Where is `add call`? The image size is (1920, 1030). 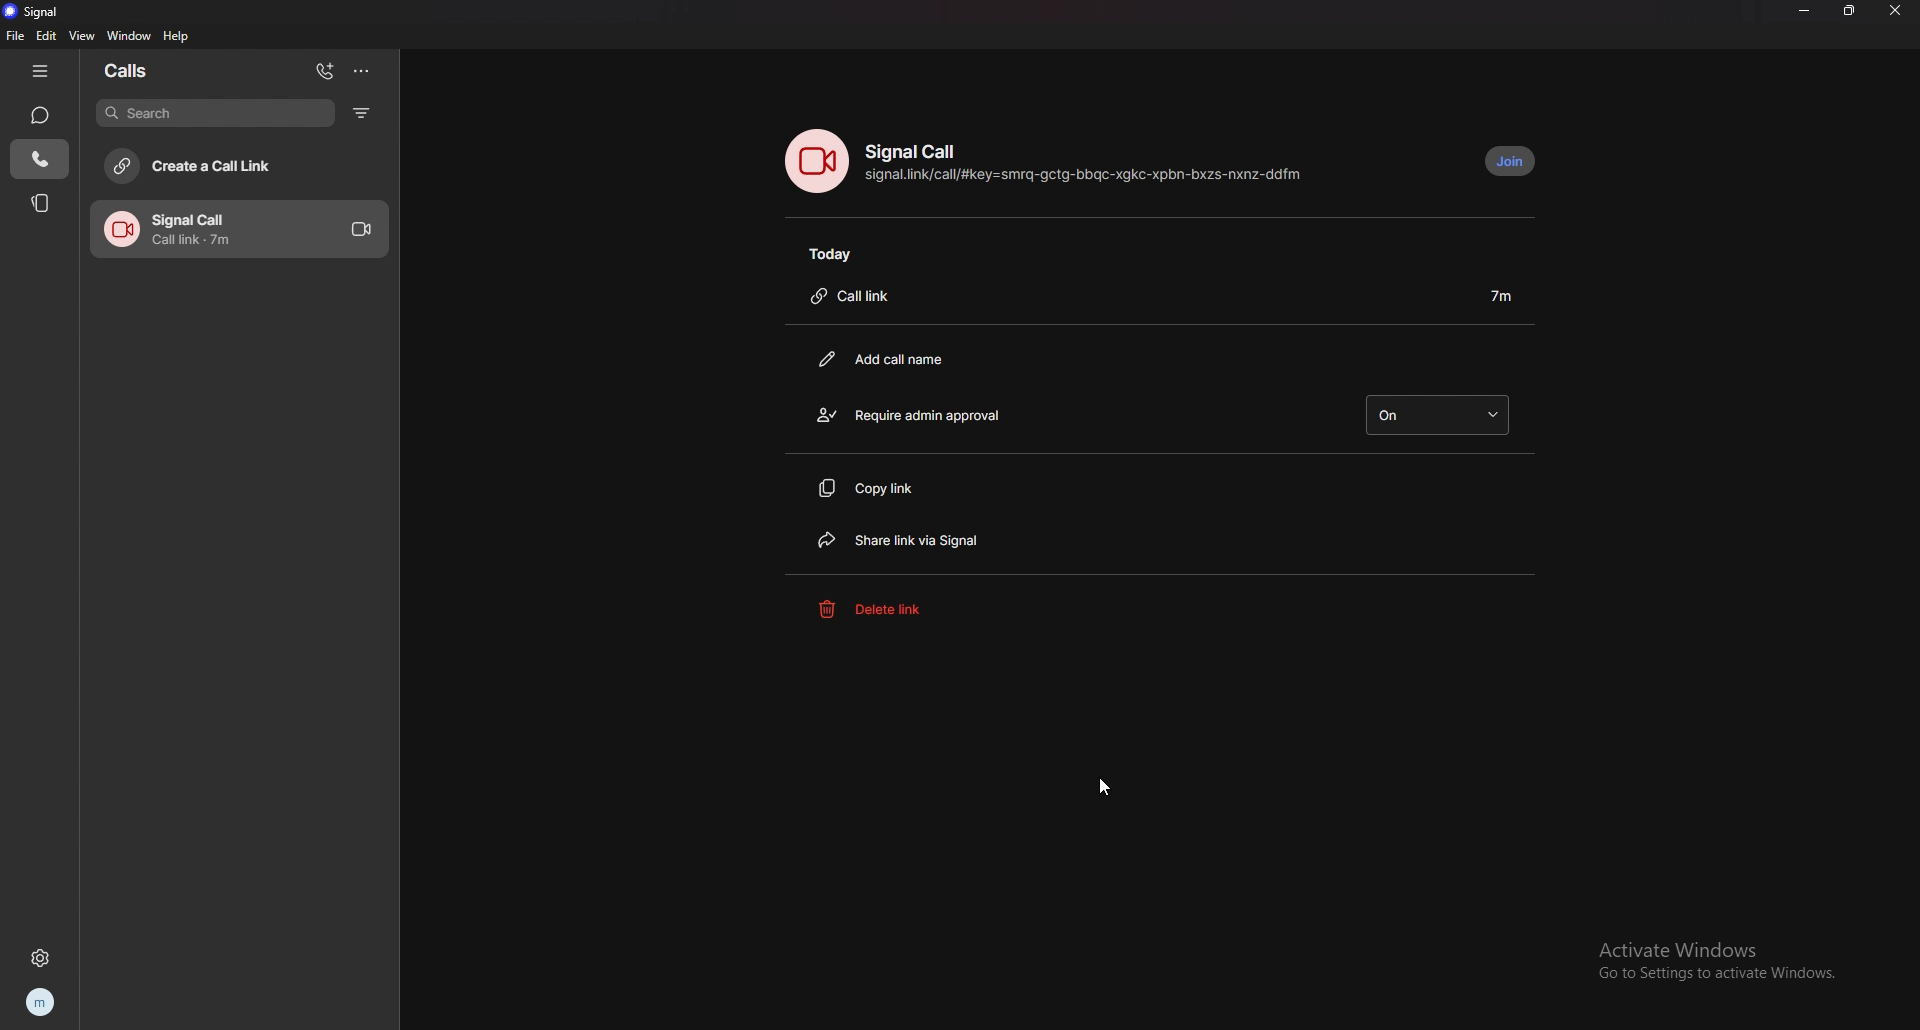
add call is located at coordinates (324, 70).